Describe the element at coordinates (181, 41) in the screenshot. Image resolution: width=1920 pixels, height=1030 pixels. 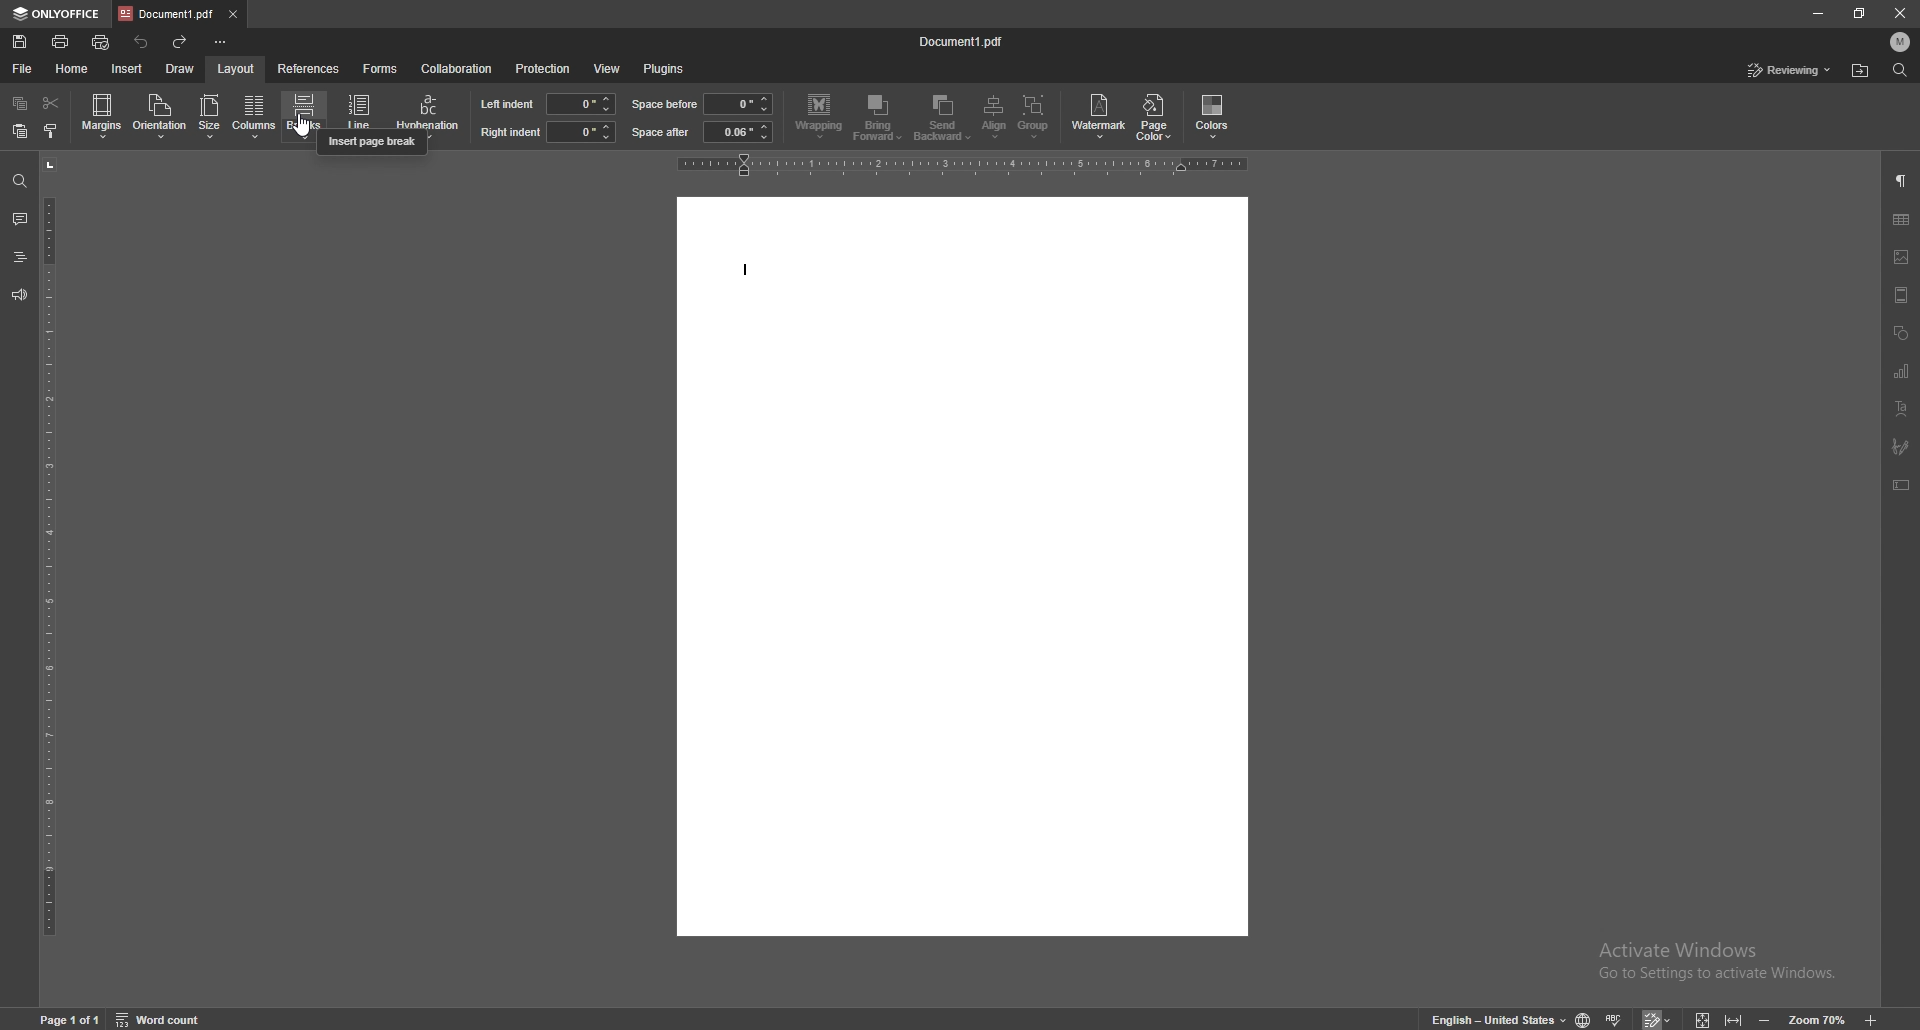
I see `redo` at that location.